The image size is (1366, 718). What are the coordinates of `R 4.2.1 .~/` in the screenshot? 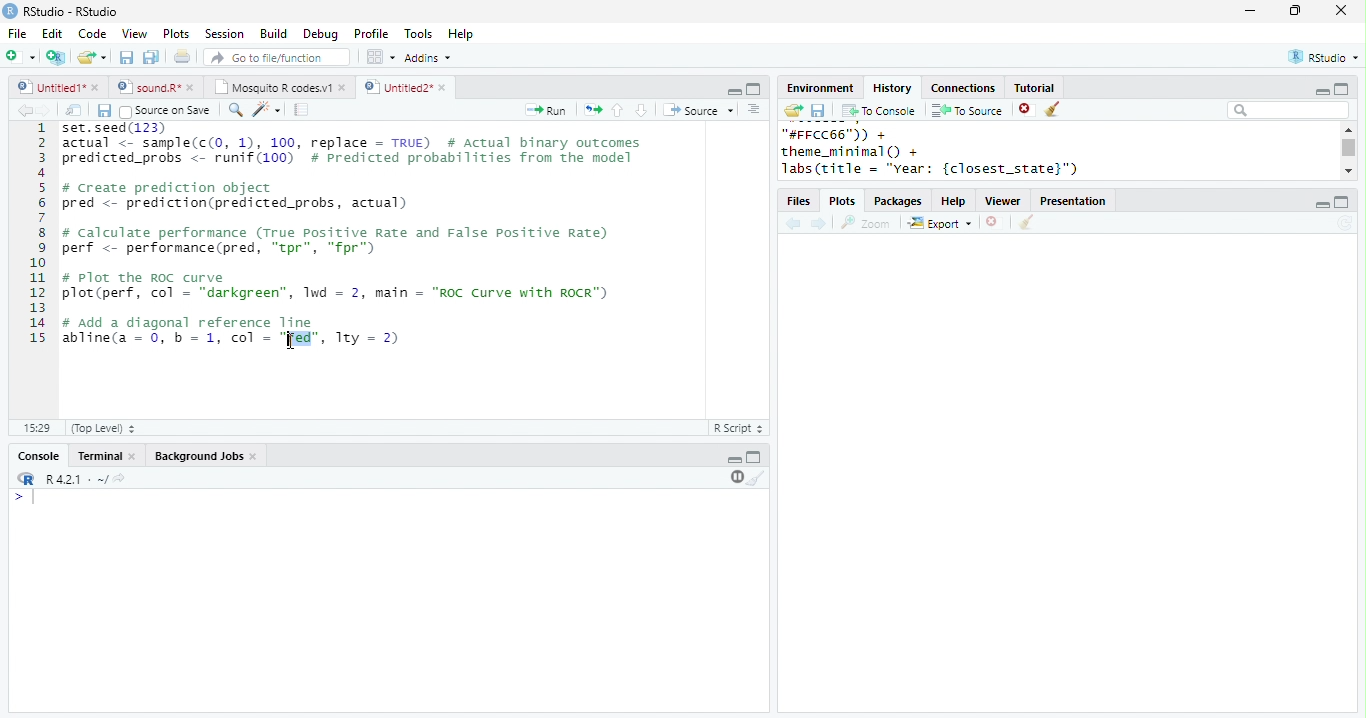 It's located at (73, 480).